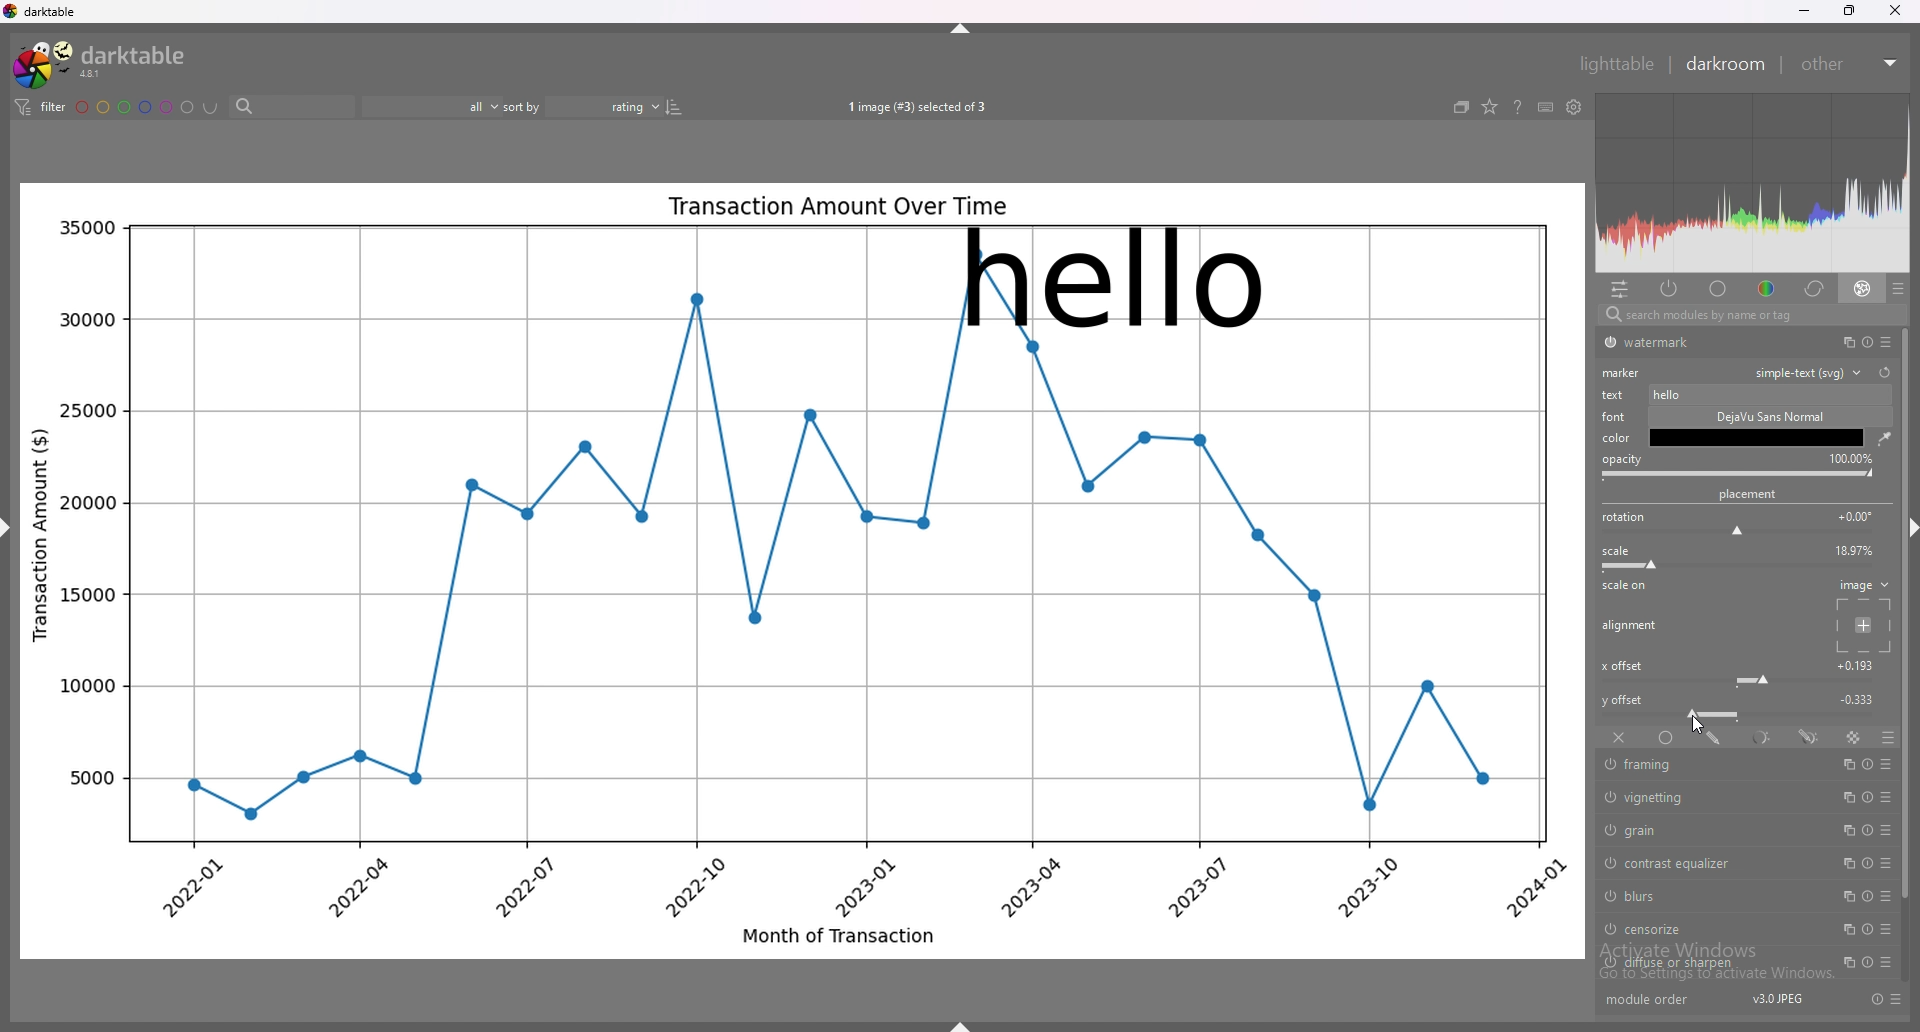 Image resolution: width=1920 pixels, height=1032 pixels. What do you see at coordinates (1614, 62) in the screenshot?
I see `lighttable` at bounding box center [1614, 62].